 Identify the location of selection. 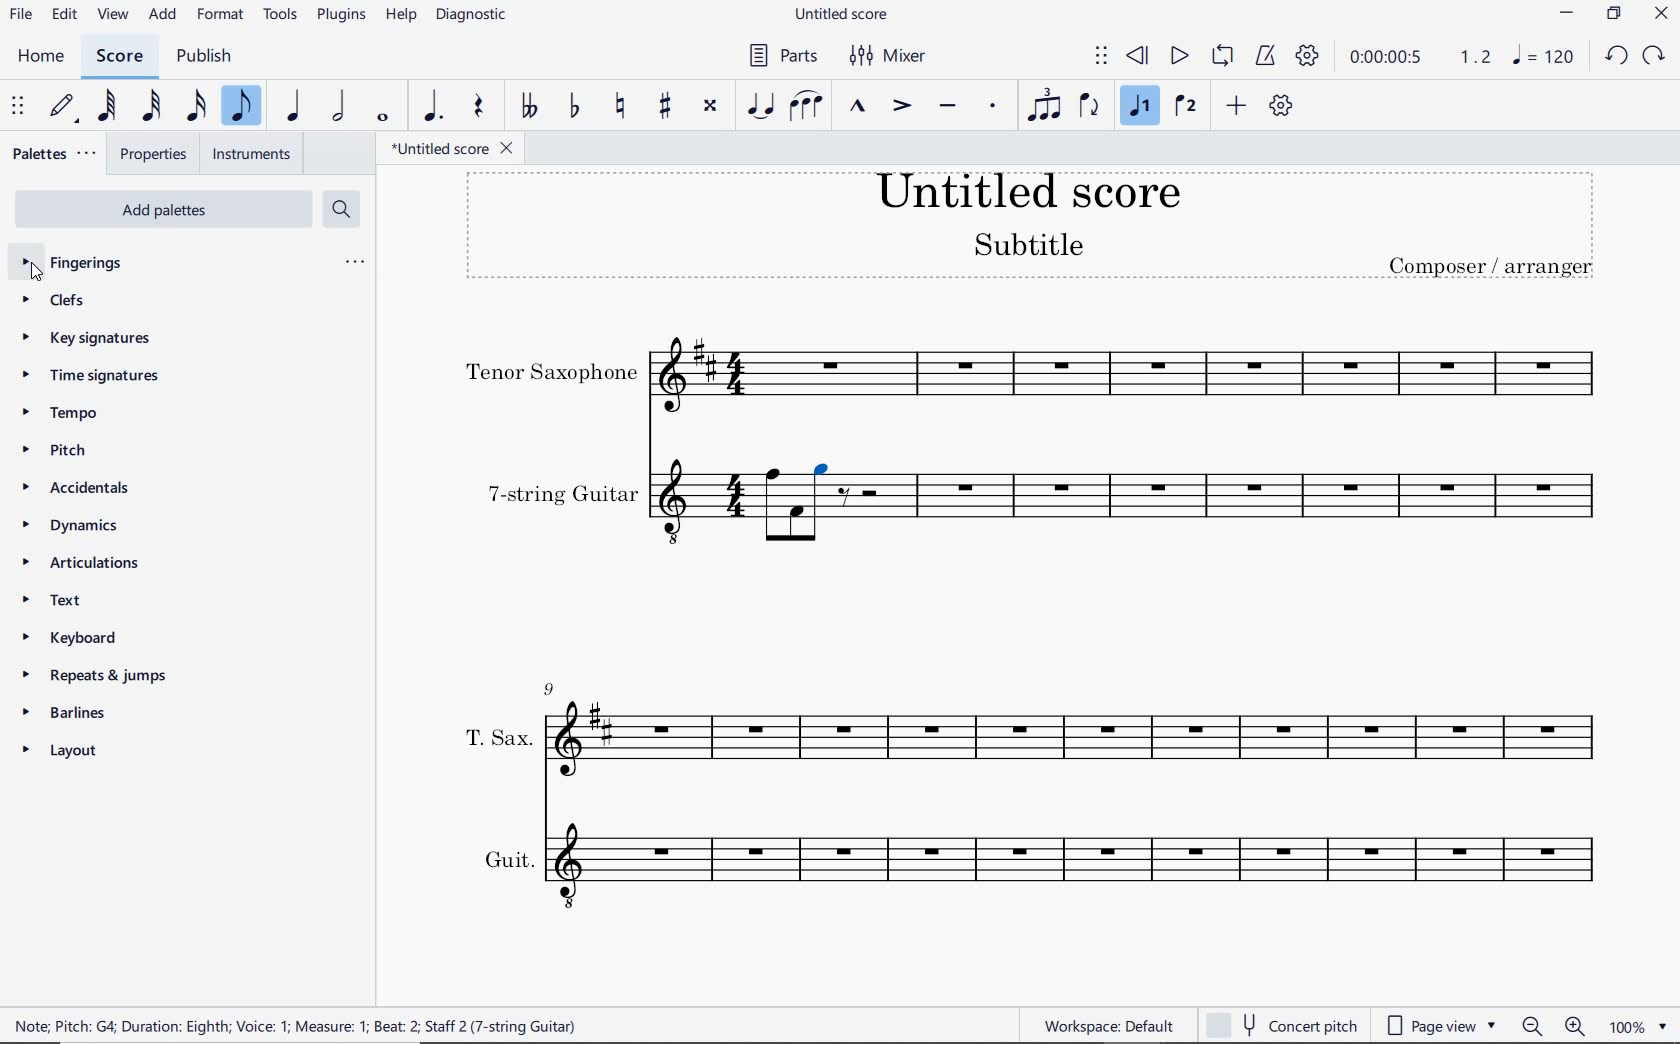
(825, 471).